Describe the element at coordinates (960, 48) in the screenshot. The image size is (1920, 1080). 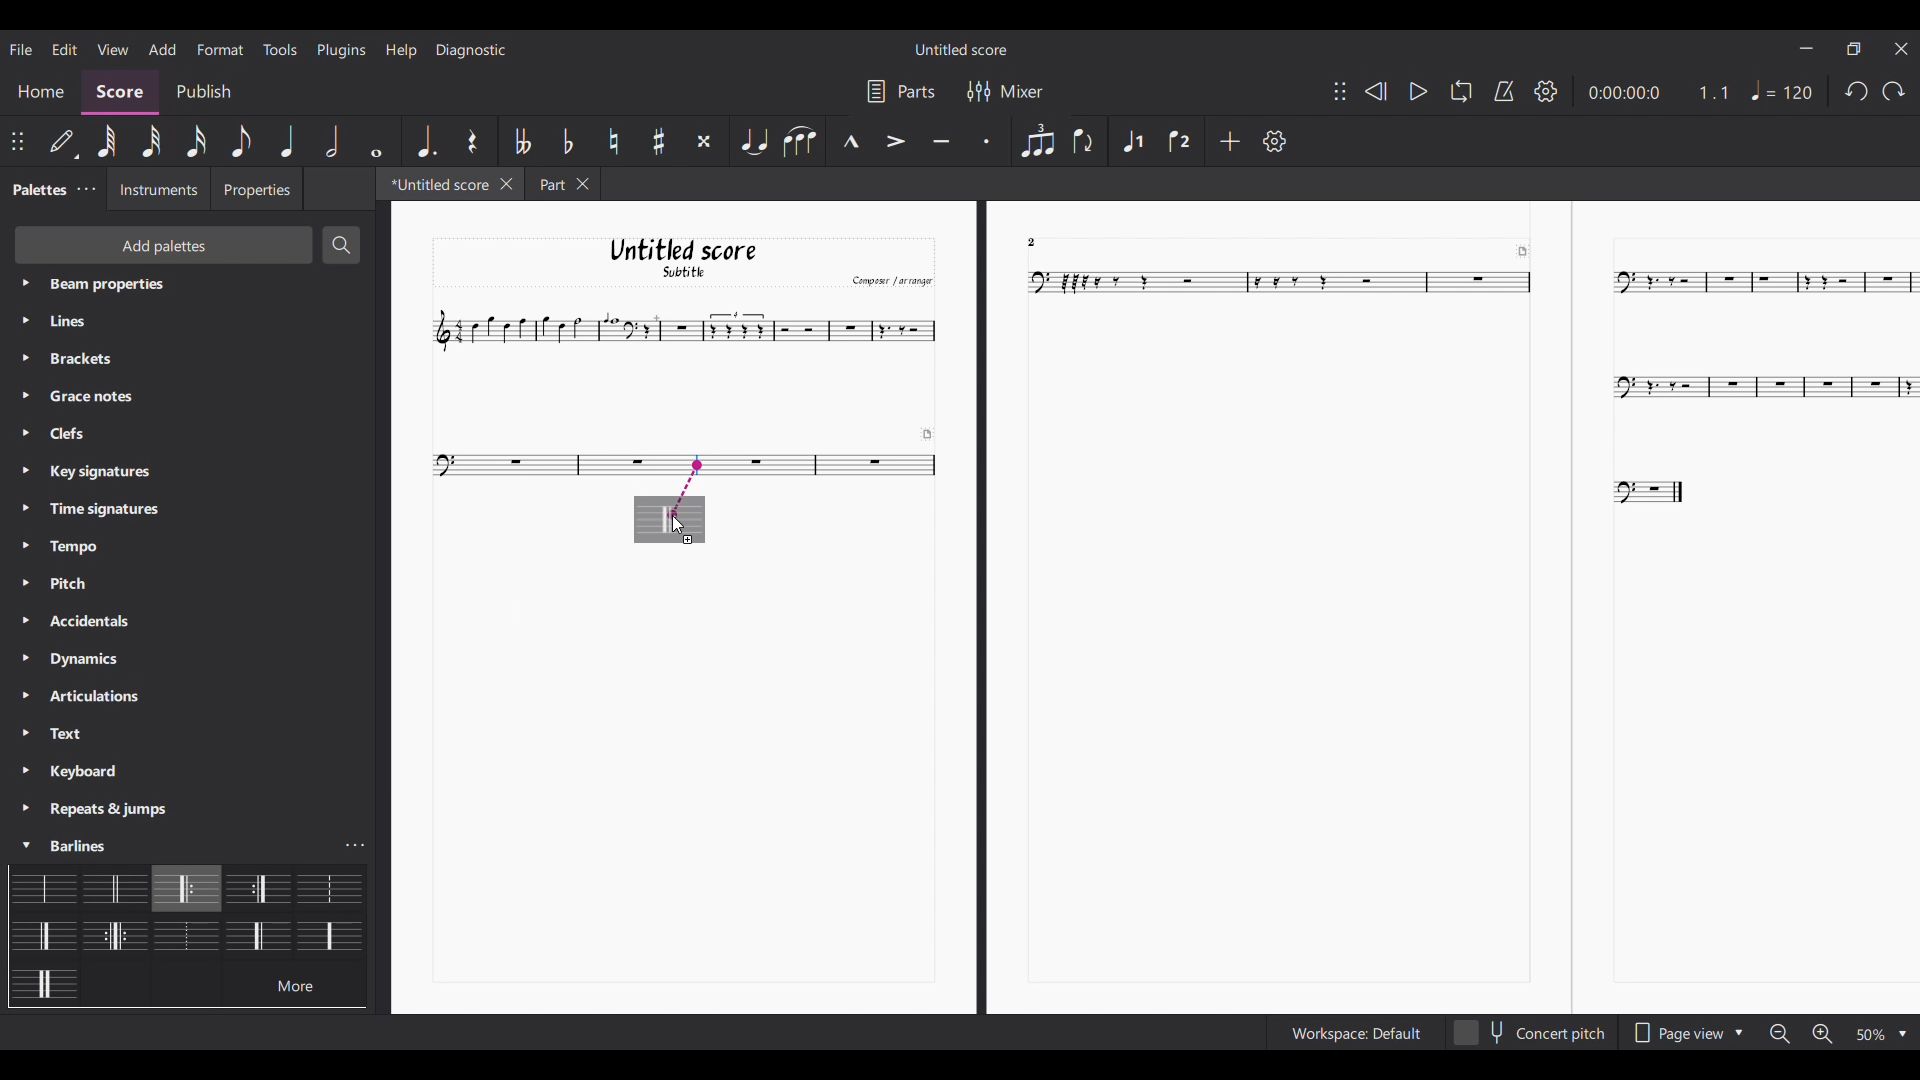
I see `Score title` at that location.